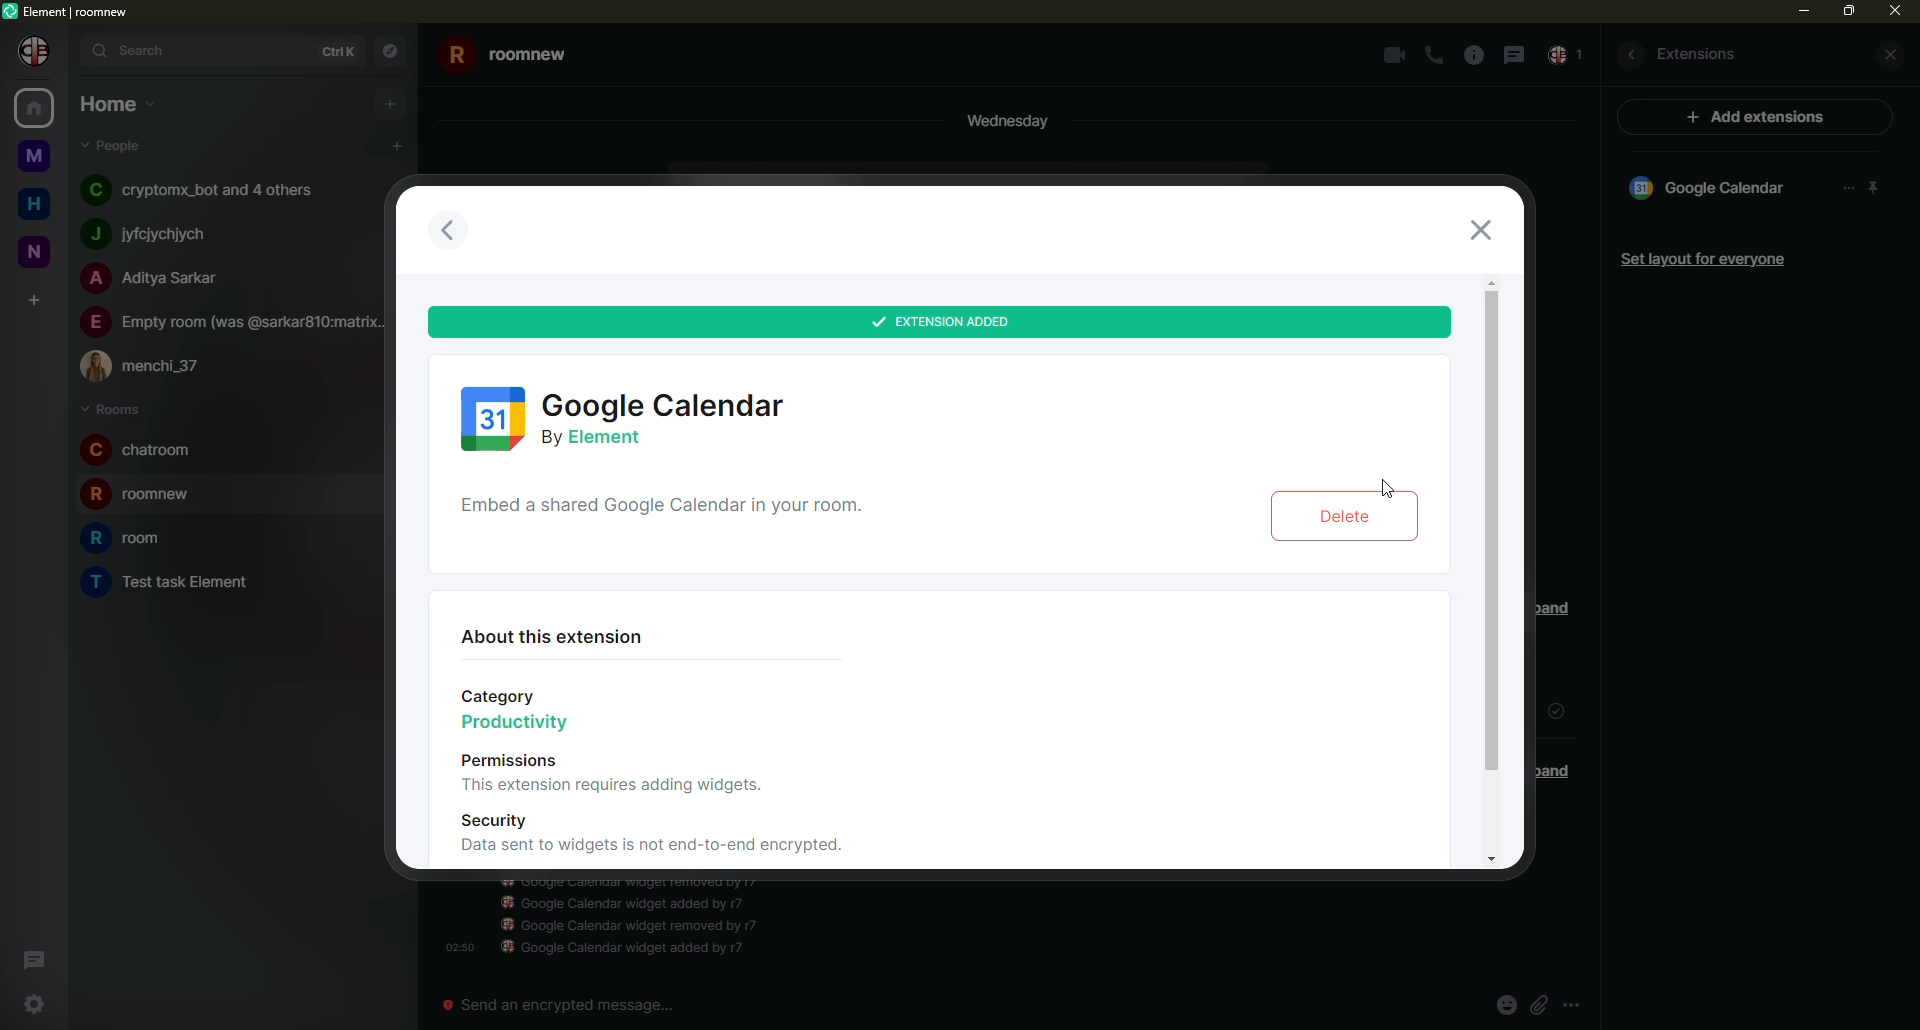 Image resolution: width=1920 pixels, height=1030 pixels. I want to click on people, so click(114, 145).